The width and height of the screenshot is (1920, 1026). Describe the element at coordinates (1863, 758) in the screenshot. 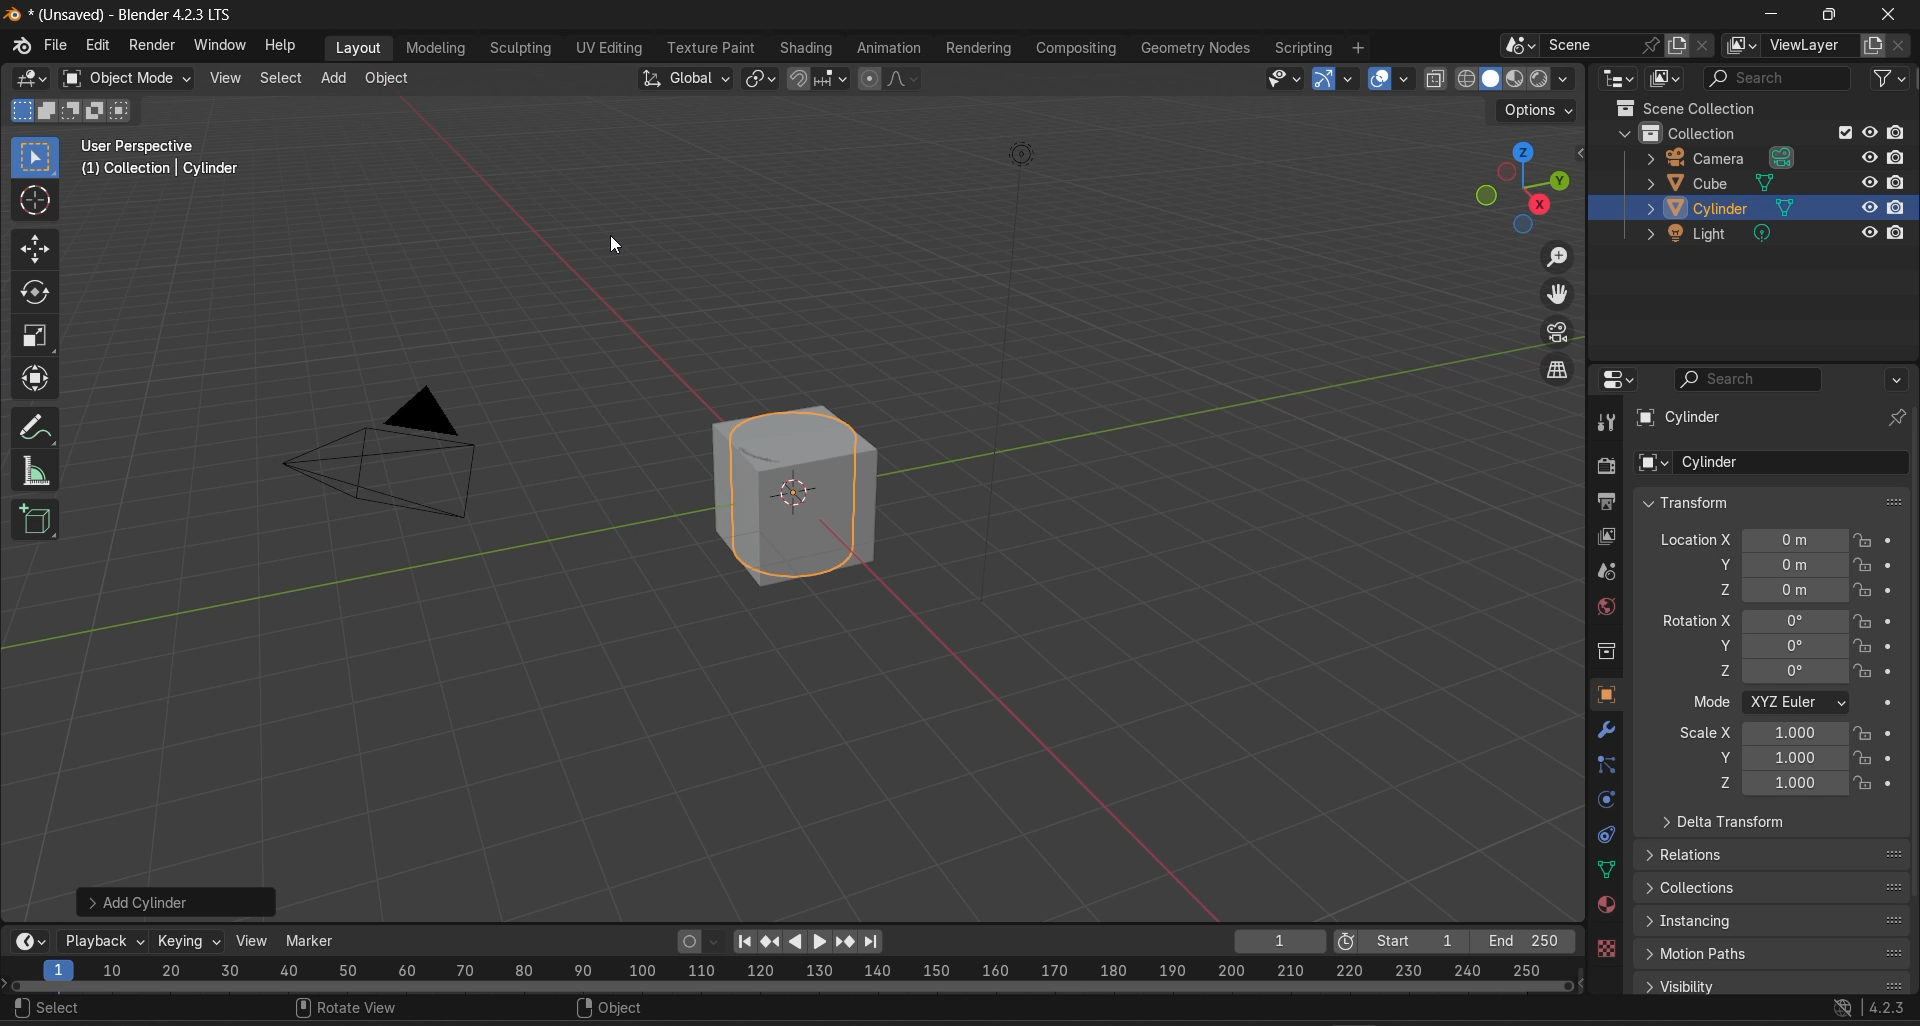

I see `lock scale` at that location.